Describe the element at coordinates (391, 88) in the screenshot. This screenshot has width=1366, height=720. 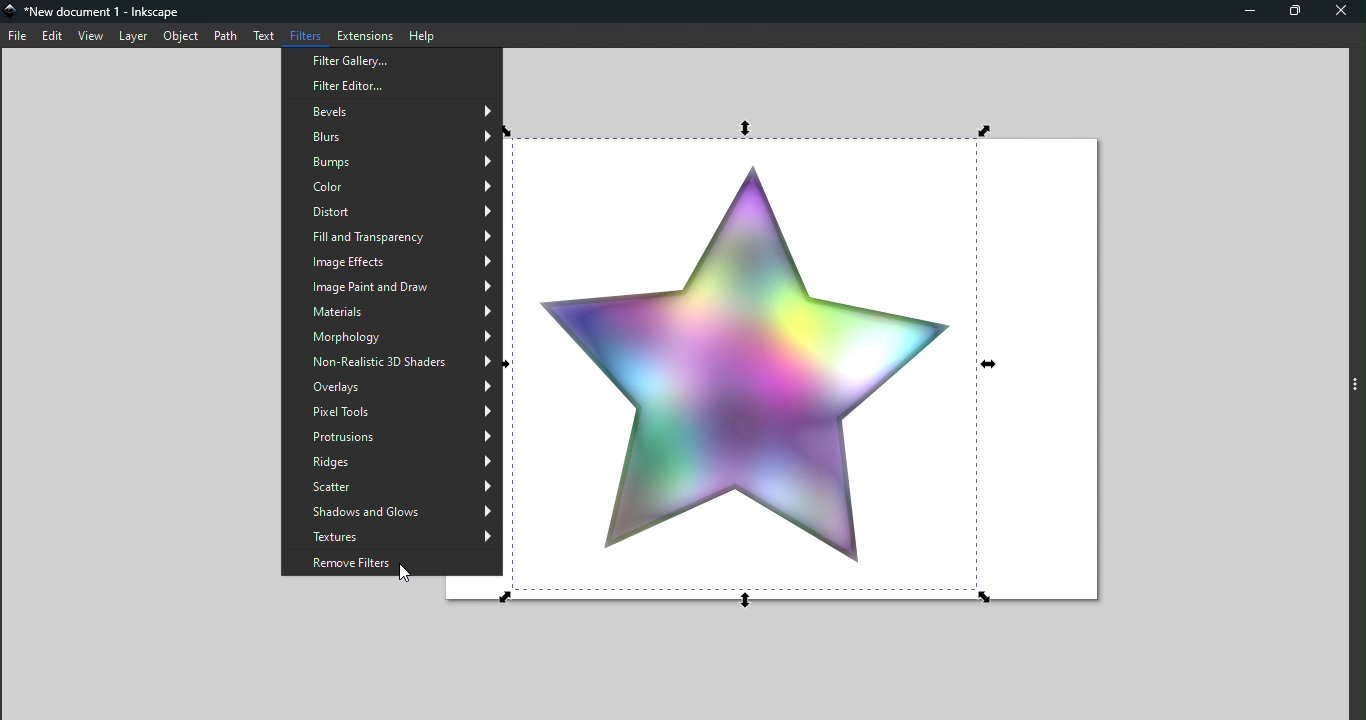
I see `Filter Editor` at that location.